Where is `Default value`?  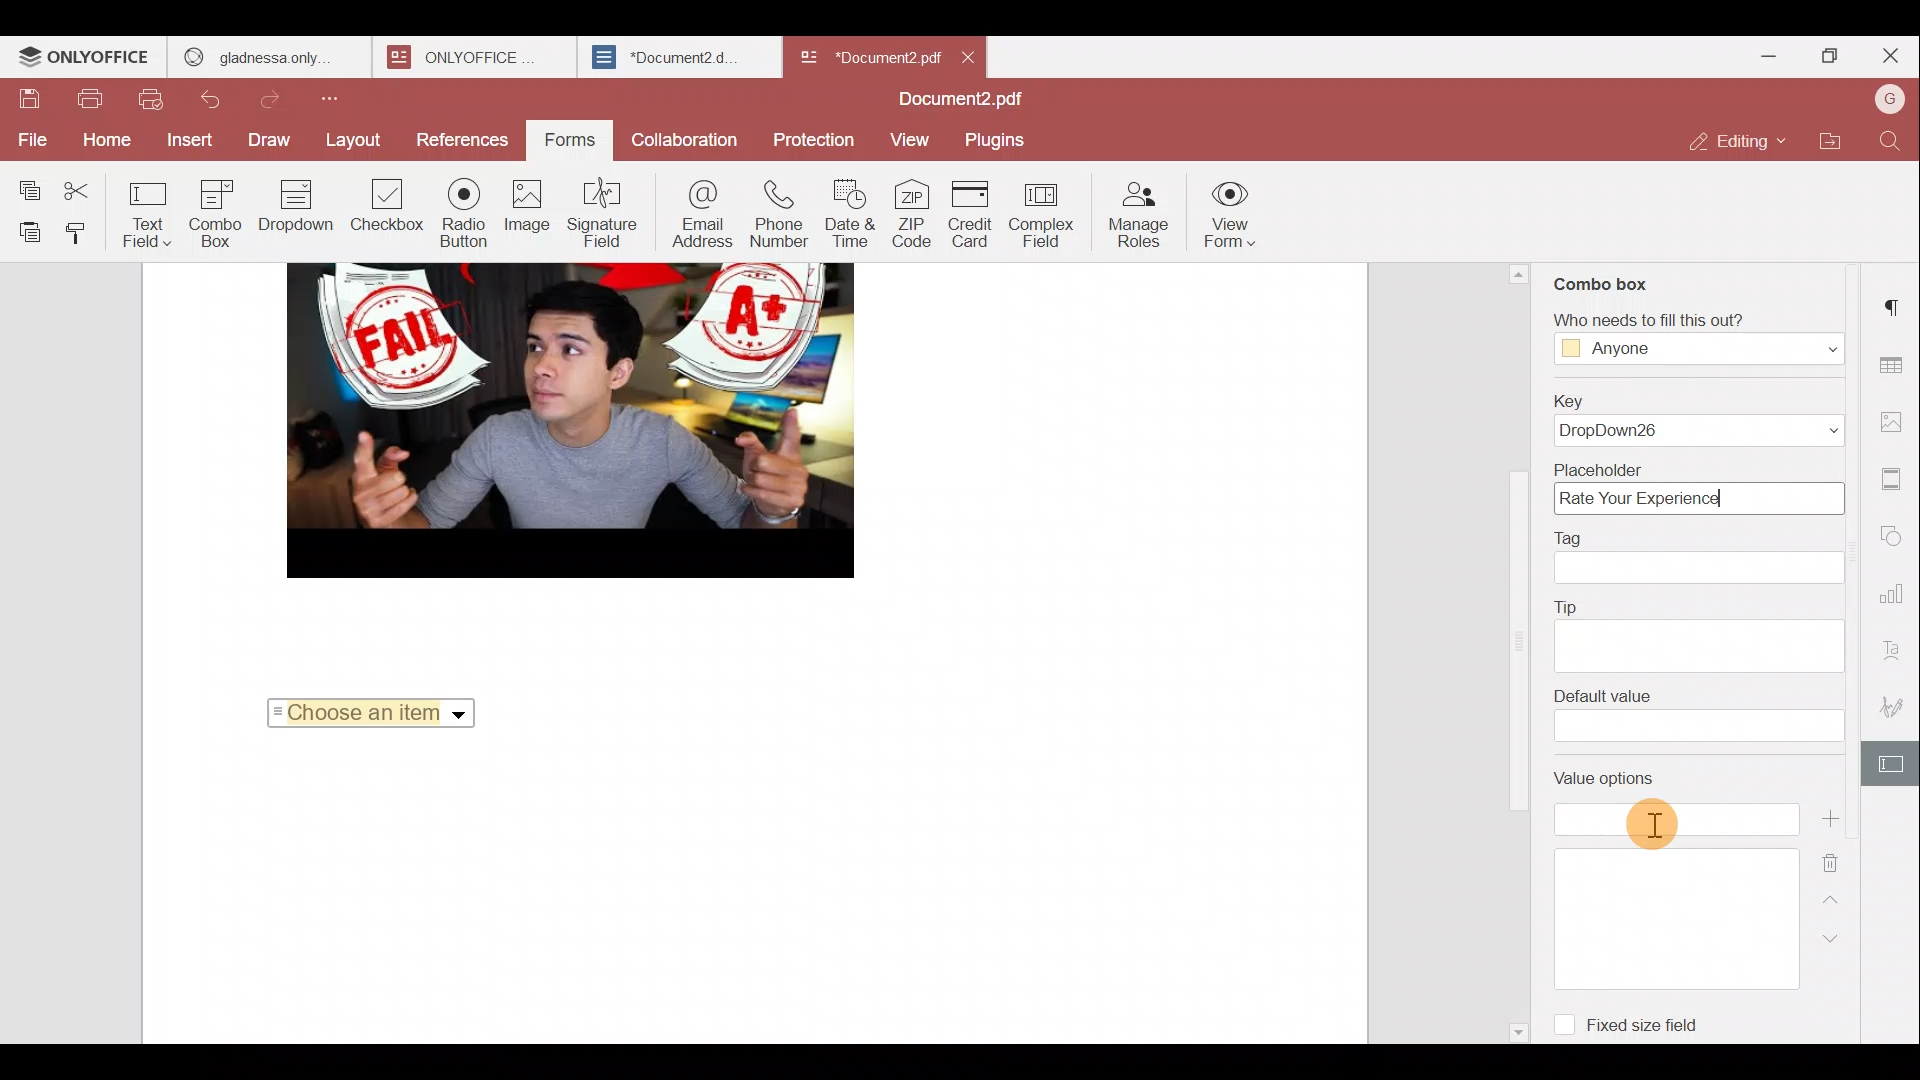
Default value is located at coordinates (1697, 715).